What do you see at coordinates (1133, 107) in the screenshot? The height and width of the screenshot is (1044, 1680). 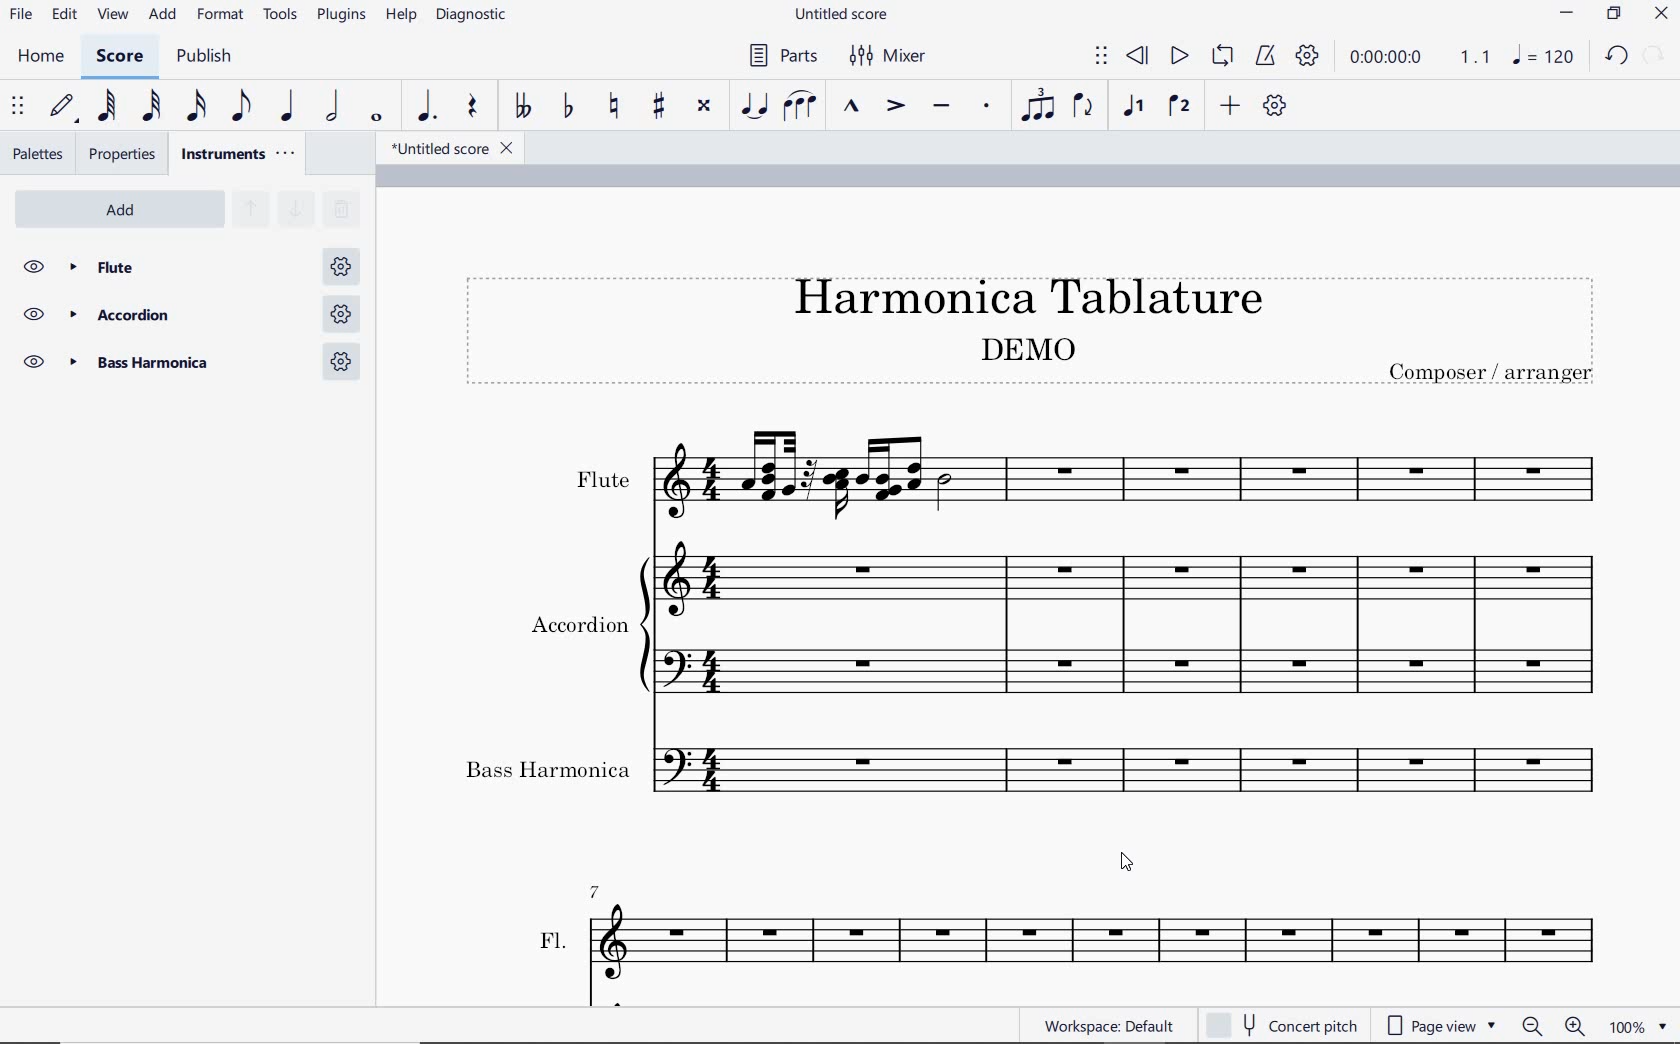 I see `voice1` at bounding box center [1133, 107].